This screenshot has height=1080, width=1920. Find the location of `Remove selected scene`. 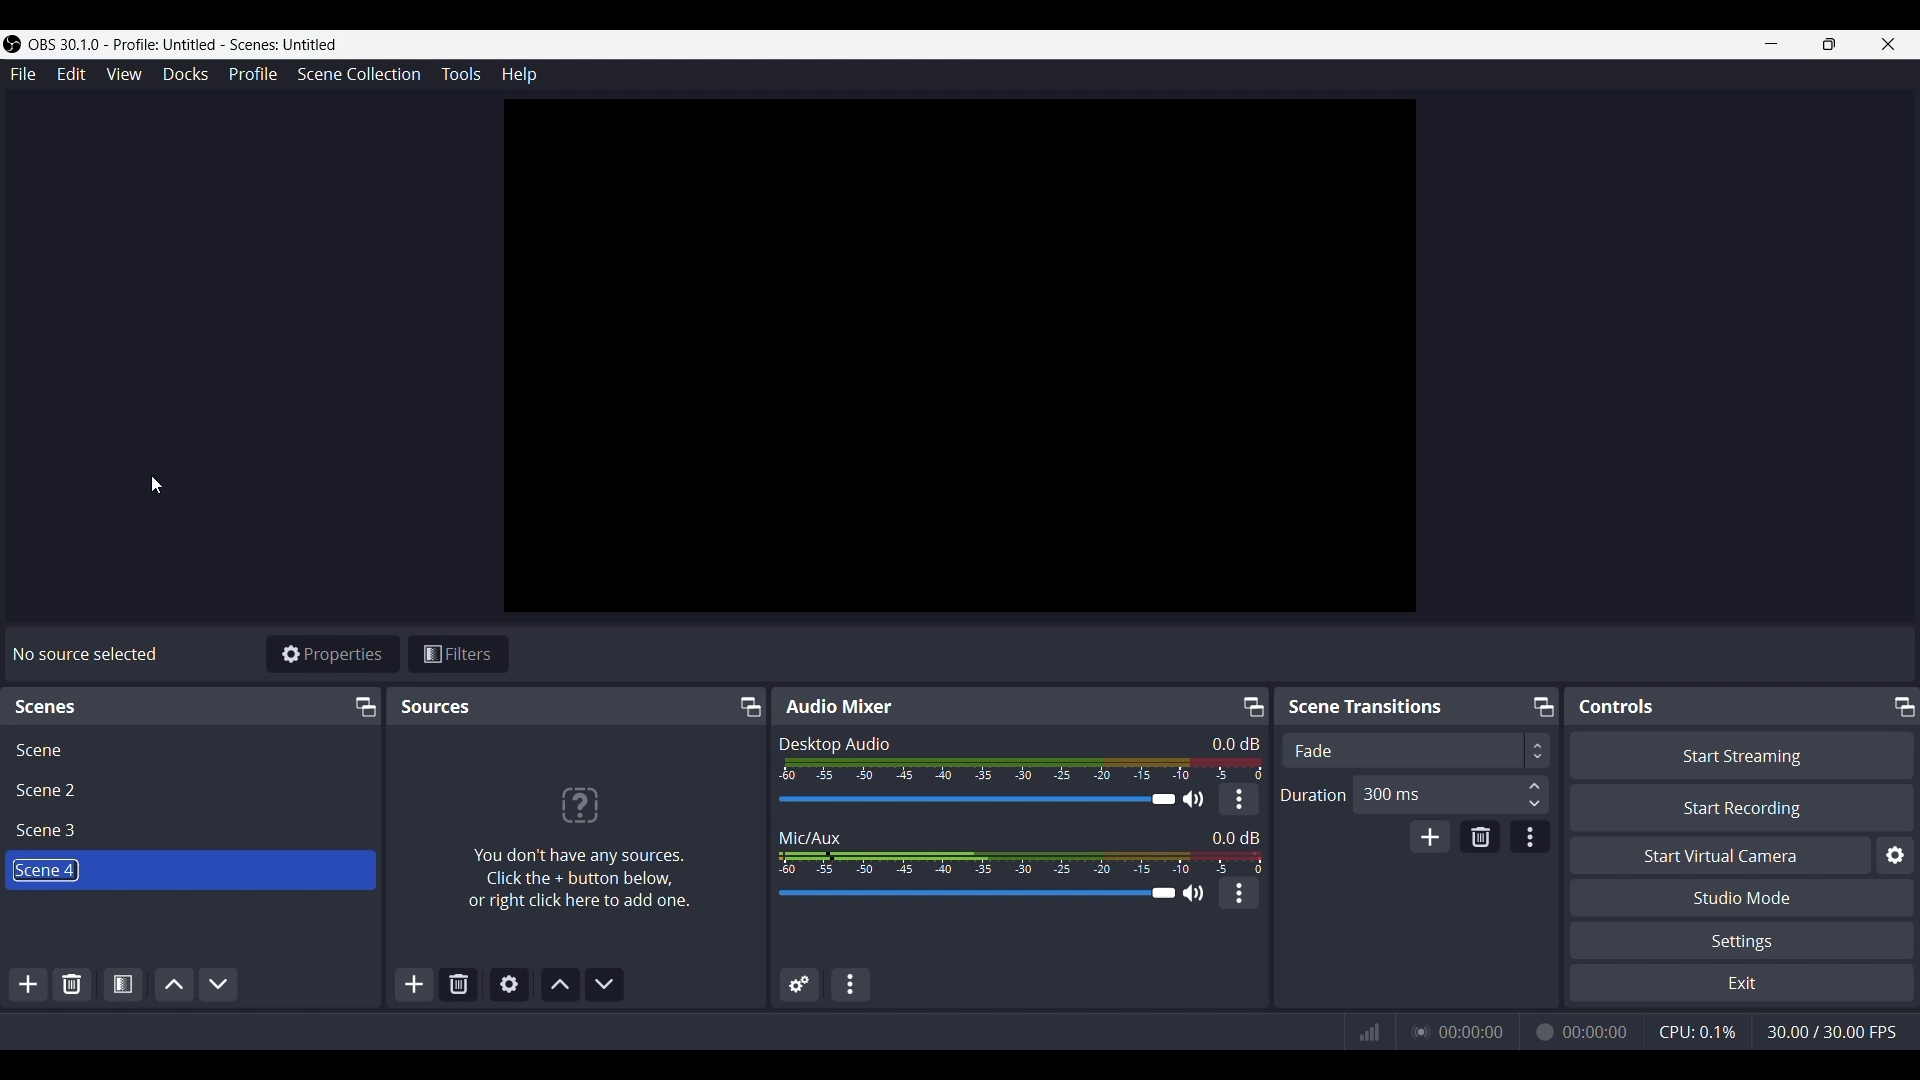

Remove selected scene is located at coordinates (72, 984).